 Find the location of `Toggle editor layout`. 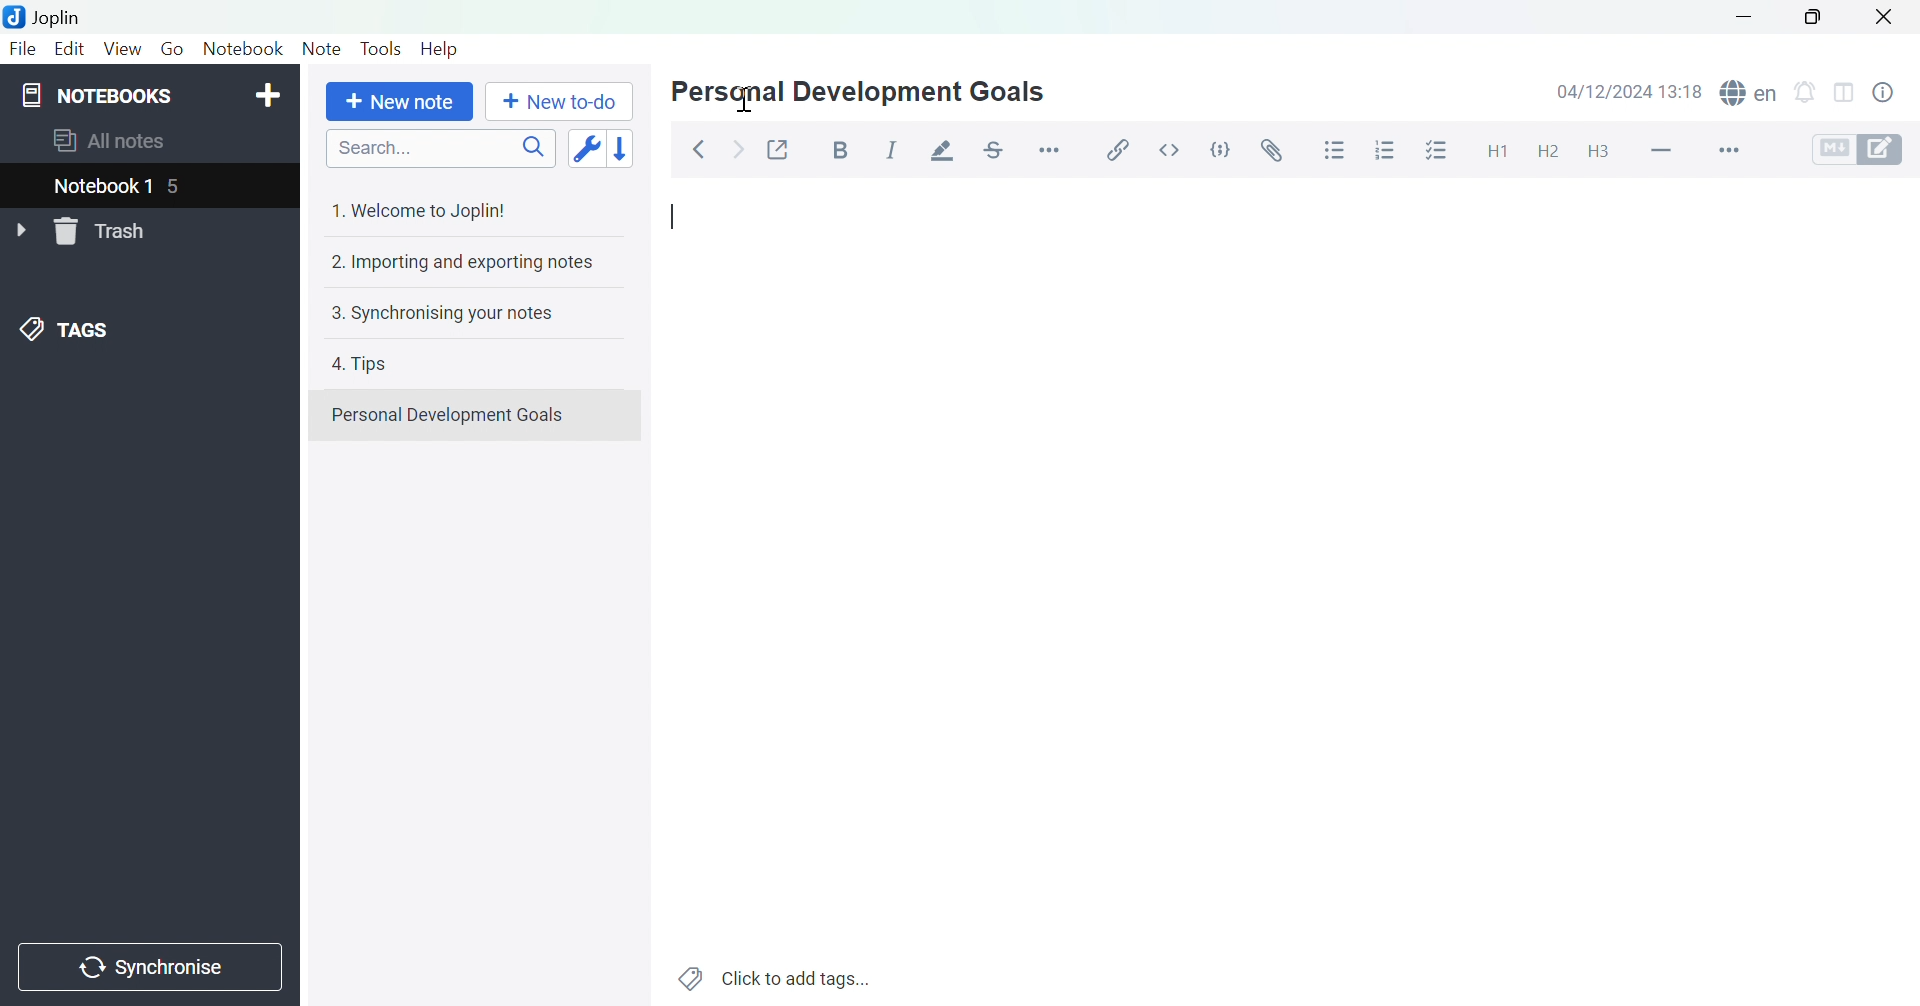

Toggle editor layout is located at coordinates (1844, 96).